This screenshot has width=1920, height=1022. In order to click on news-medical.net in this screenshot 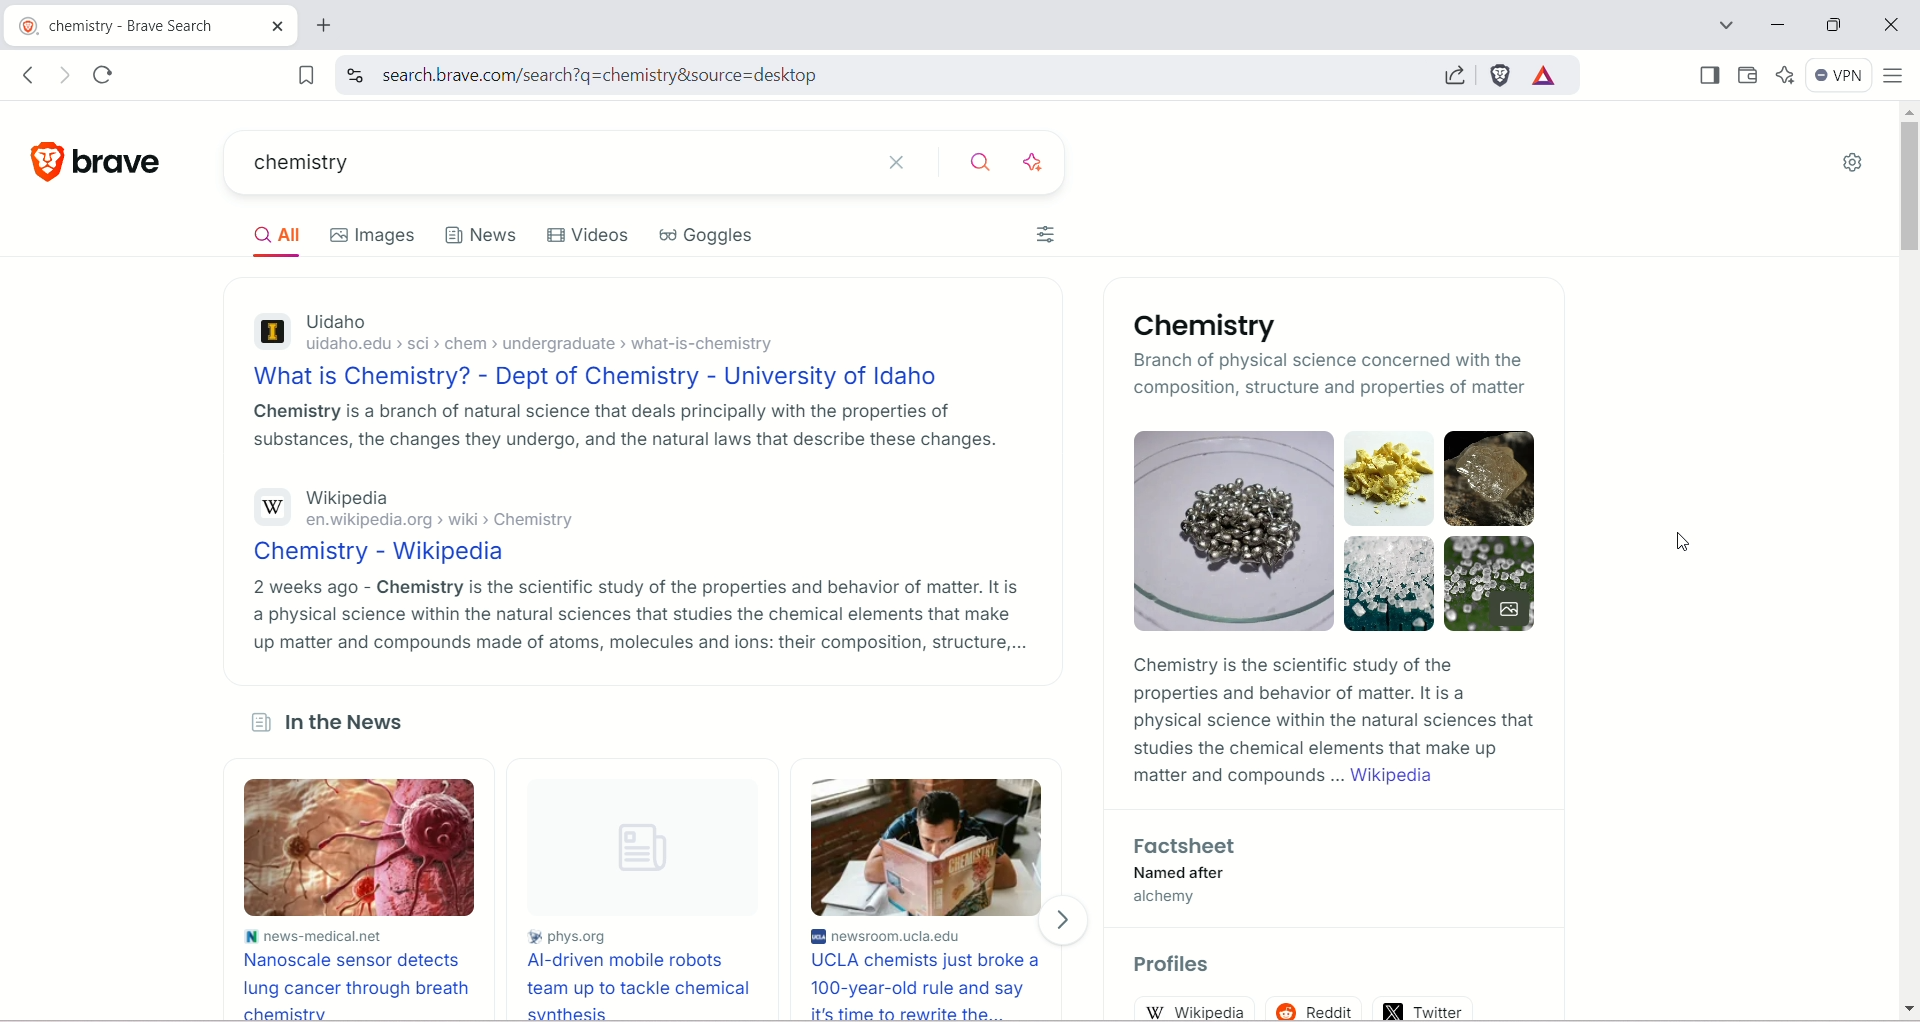, I will do `click(320, 937)`.